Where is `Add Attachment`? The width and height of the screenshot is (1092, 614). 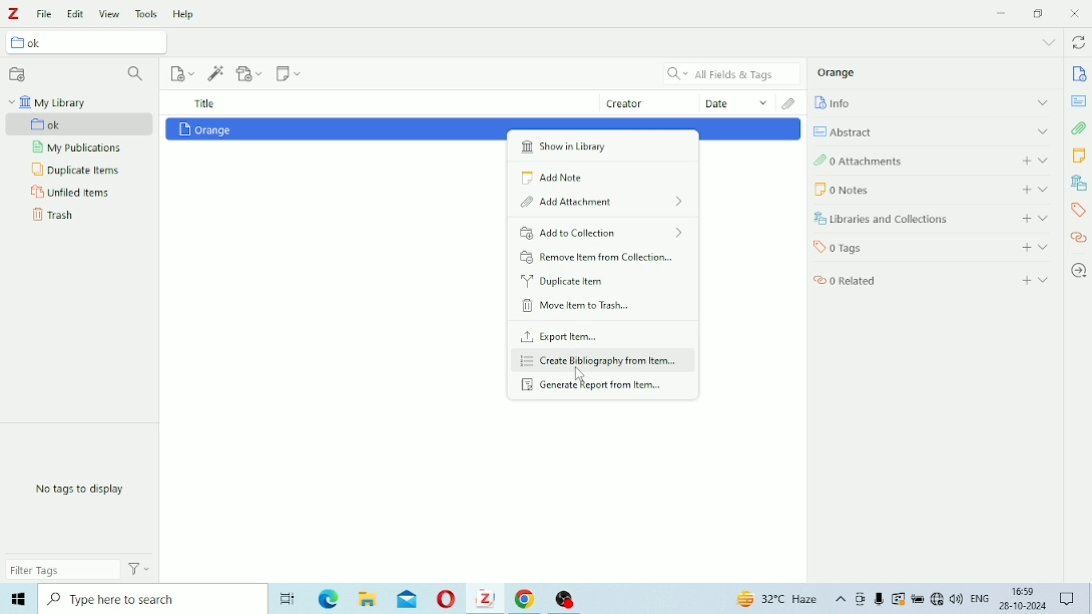
Add Attachment is located at coordinates (251, 72).